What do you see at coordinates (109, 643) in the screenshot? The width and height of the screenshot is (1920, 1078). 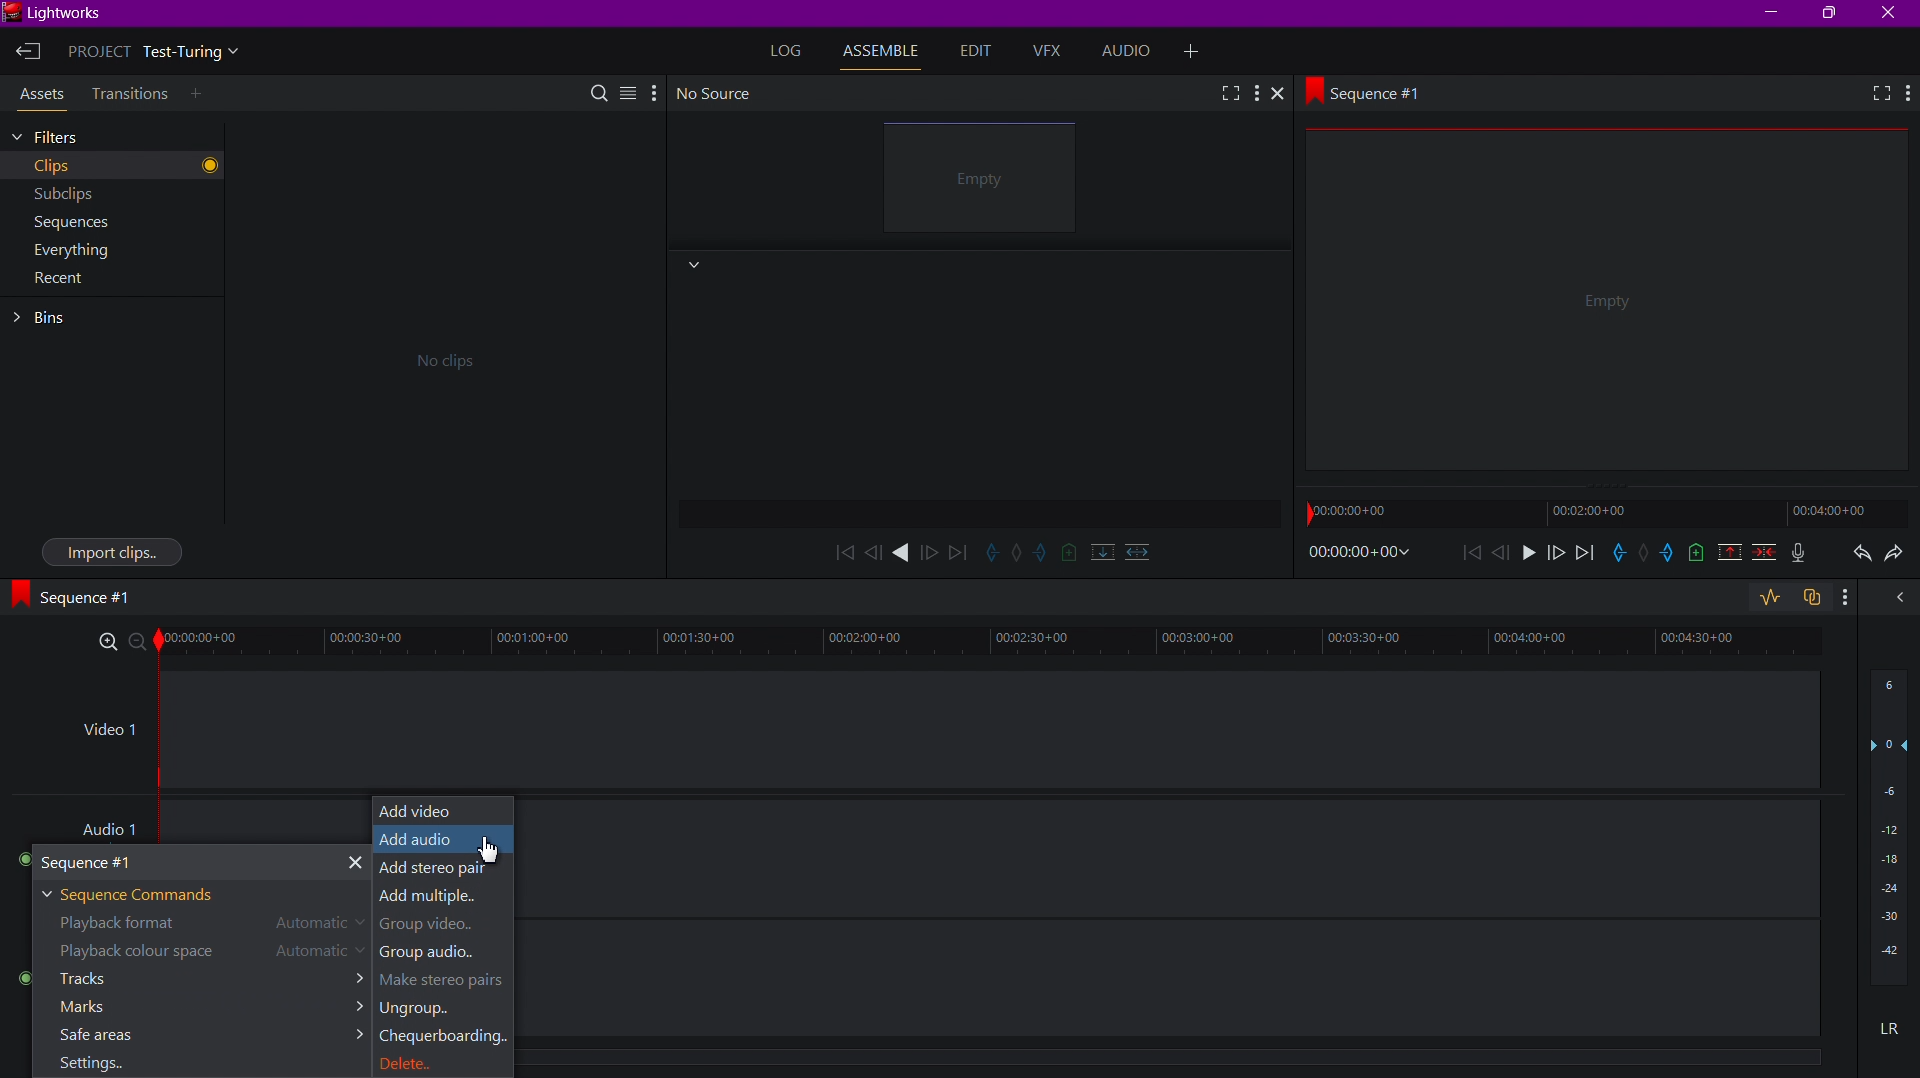 I see `Zoom In` at bounding box center [109, 643].